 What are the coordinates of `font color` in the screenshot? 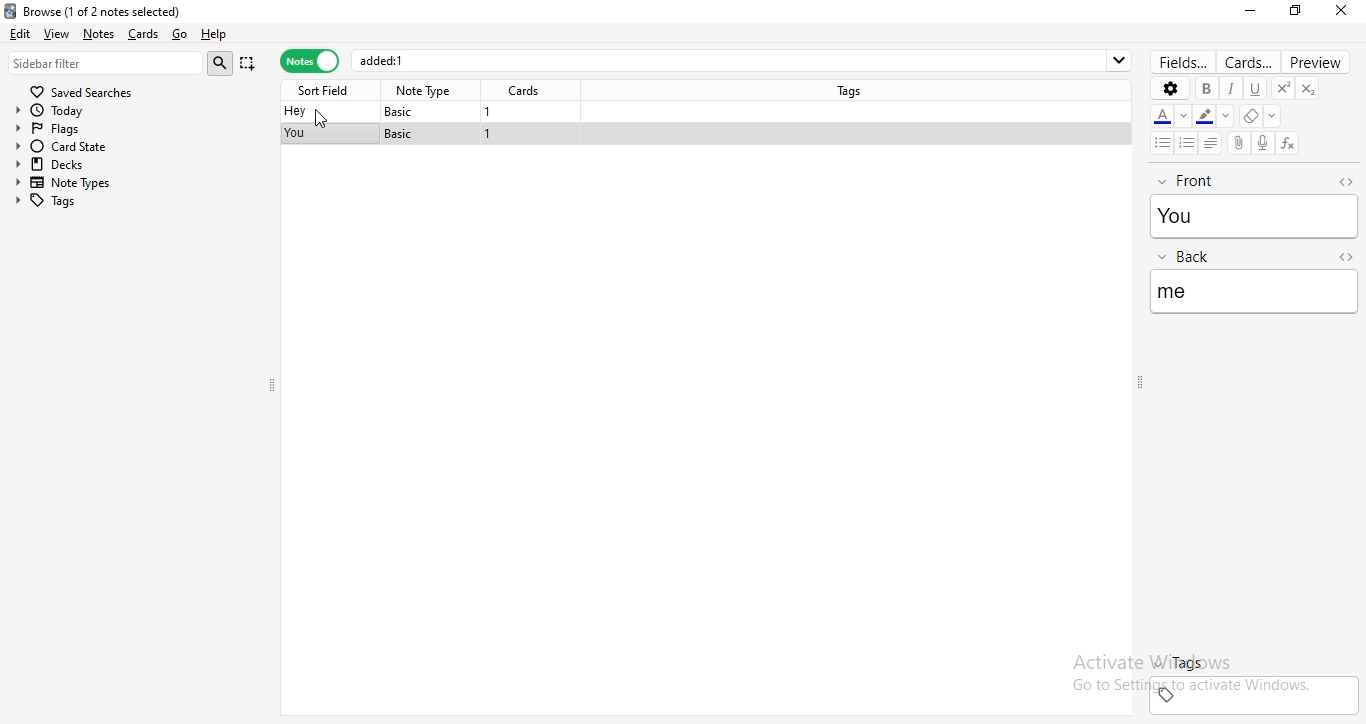 It's located at (1213, 116).